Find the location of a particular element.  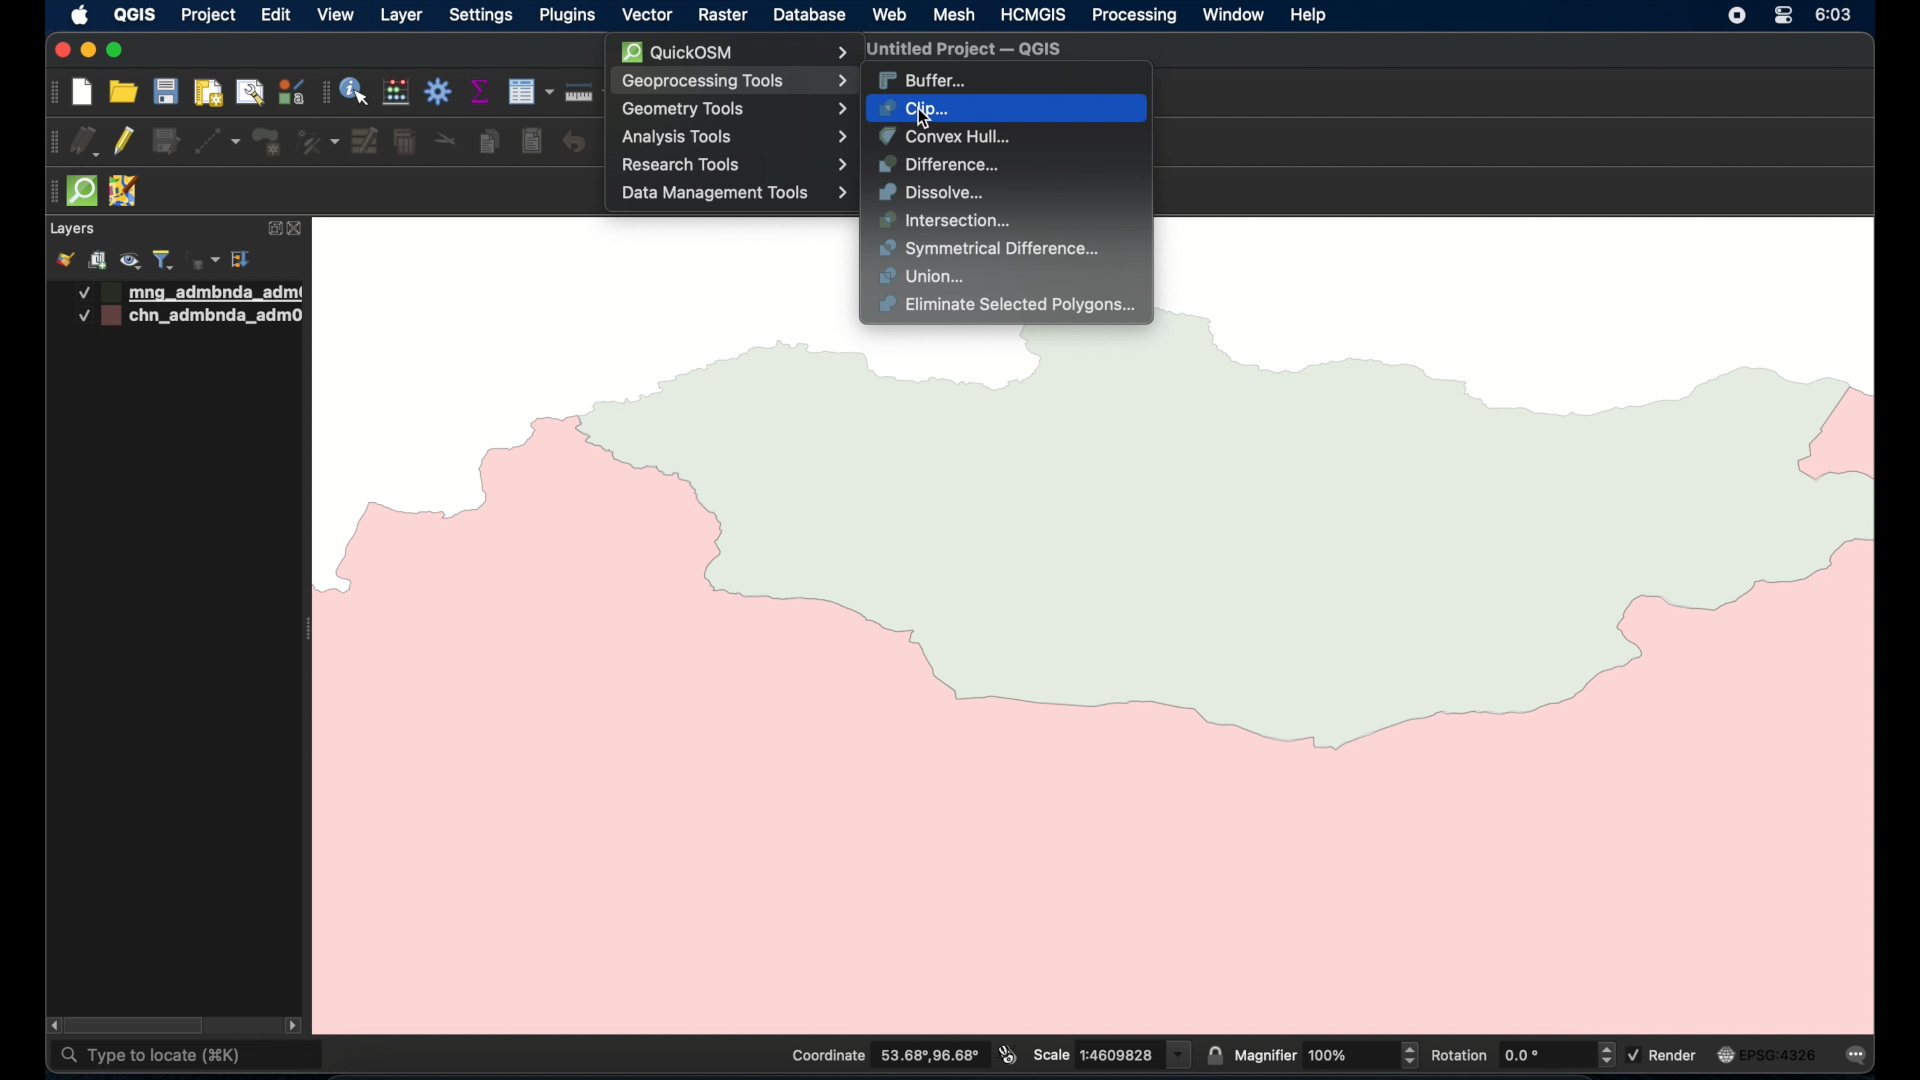

layer 2 is located at coordinates (192, 317).